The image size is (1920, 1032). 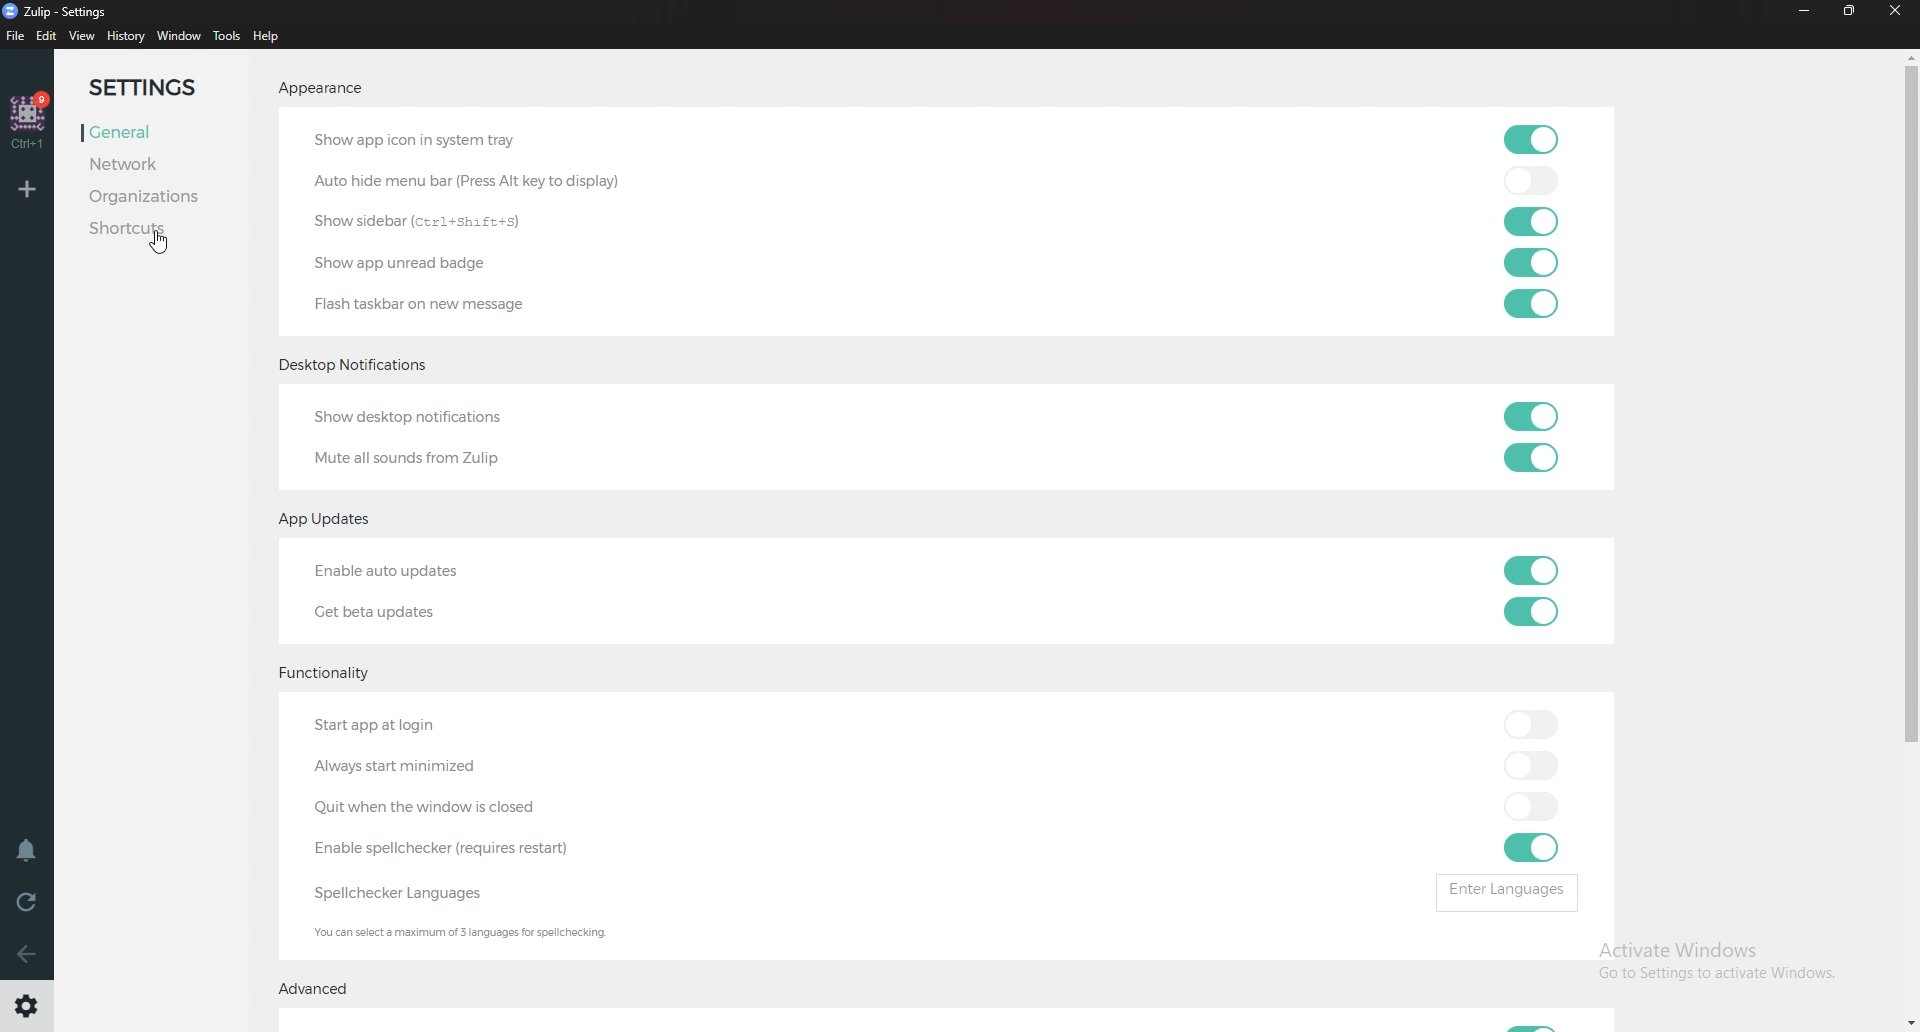 What do you see at coordinates (25, 852) in the screenshot?
I see `Enable do not disturb` at bounding box center [25, 852].